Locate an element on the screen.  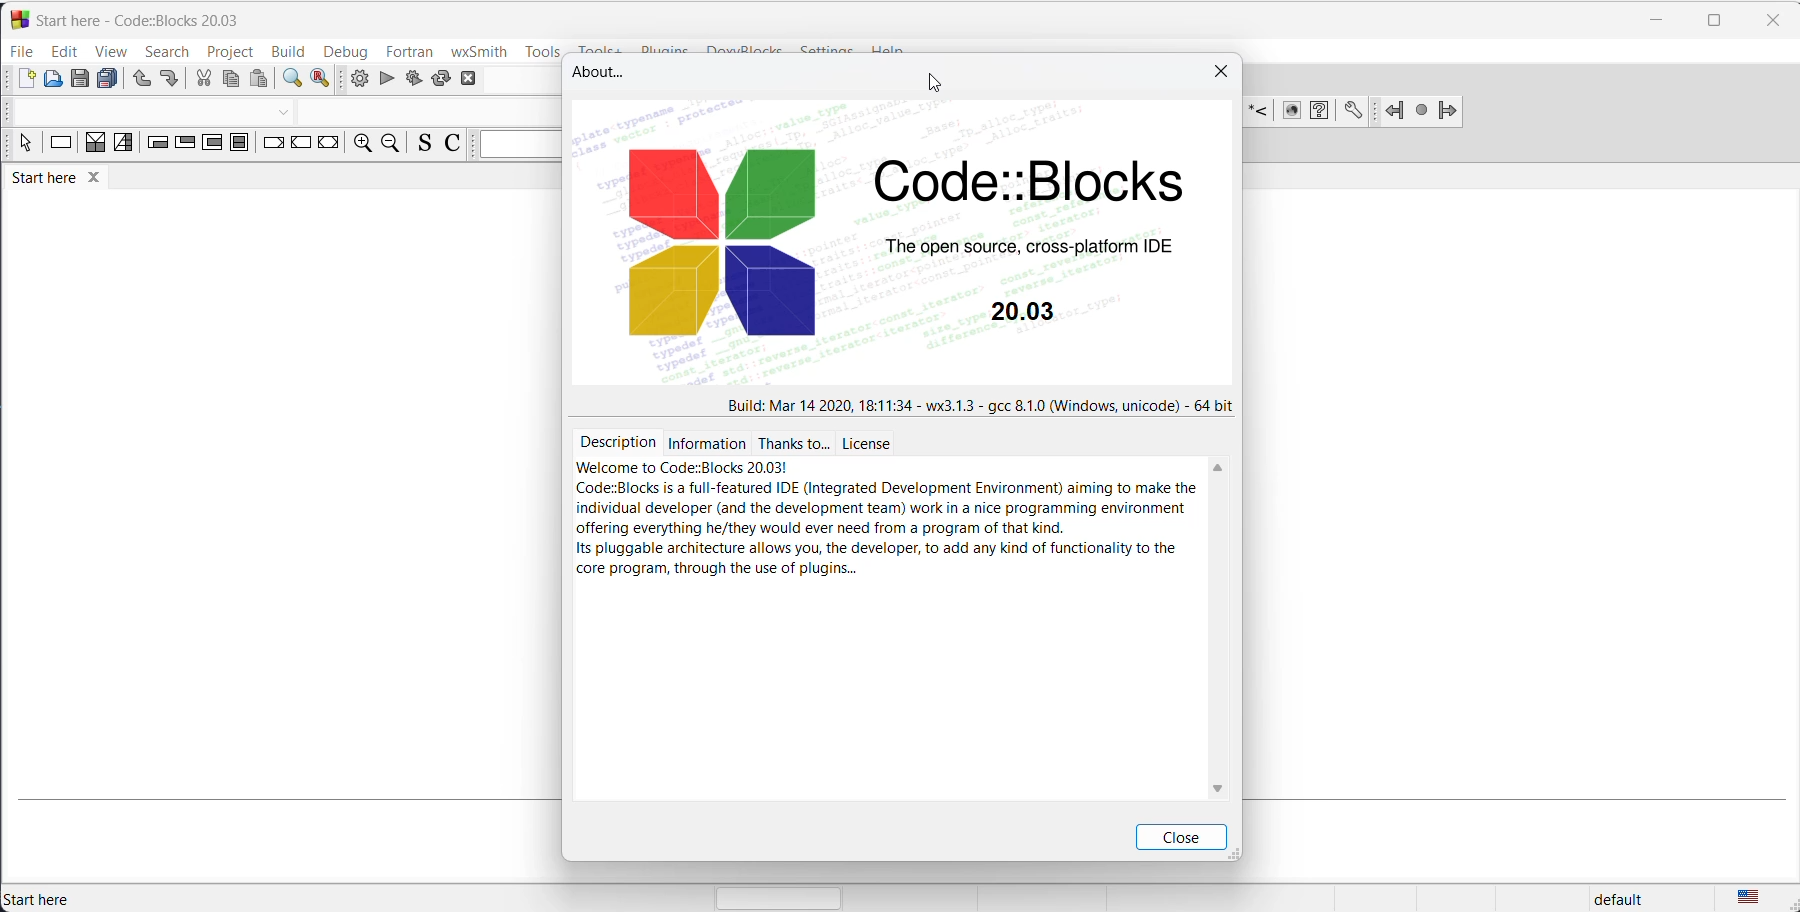
view is located at coordinates (112, 51).